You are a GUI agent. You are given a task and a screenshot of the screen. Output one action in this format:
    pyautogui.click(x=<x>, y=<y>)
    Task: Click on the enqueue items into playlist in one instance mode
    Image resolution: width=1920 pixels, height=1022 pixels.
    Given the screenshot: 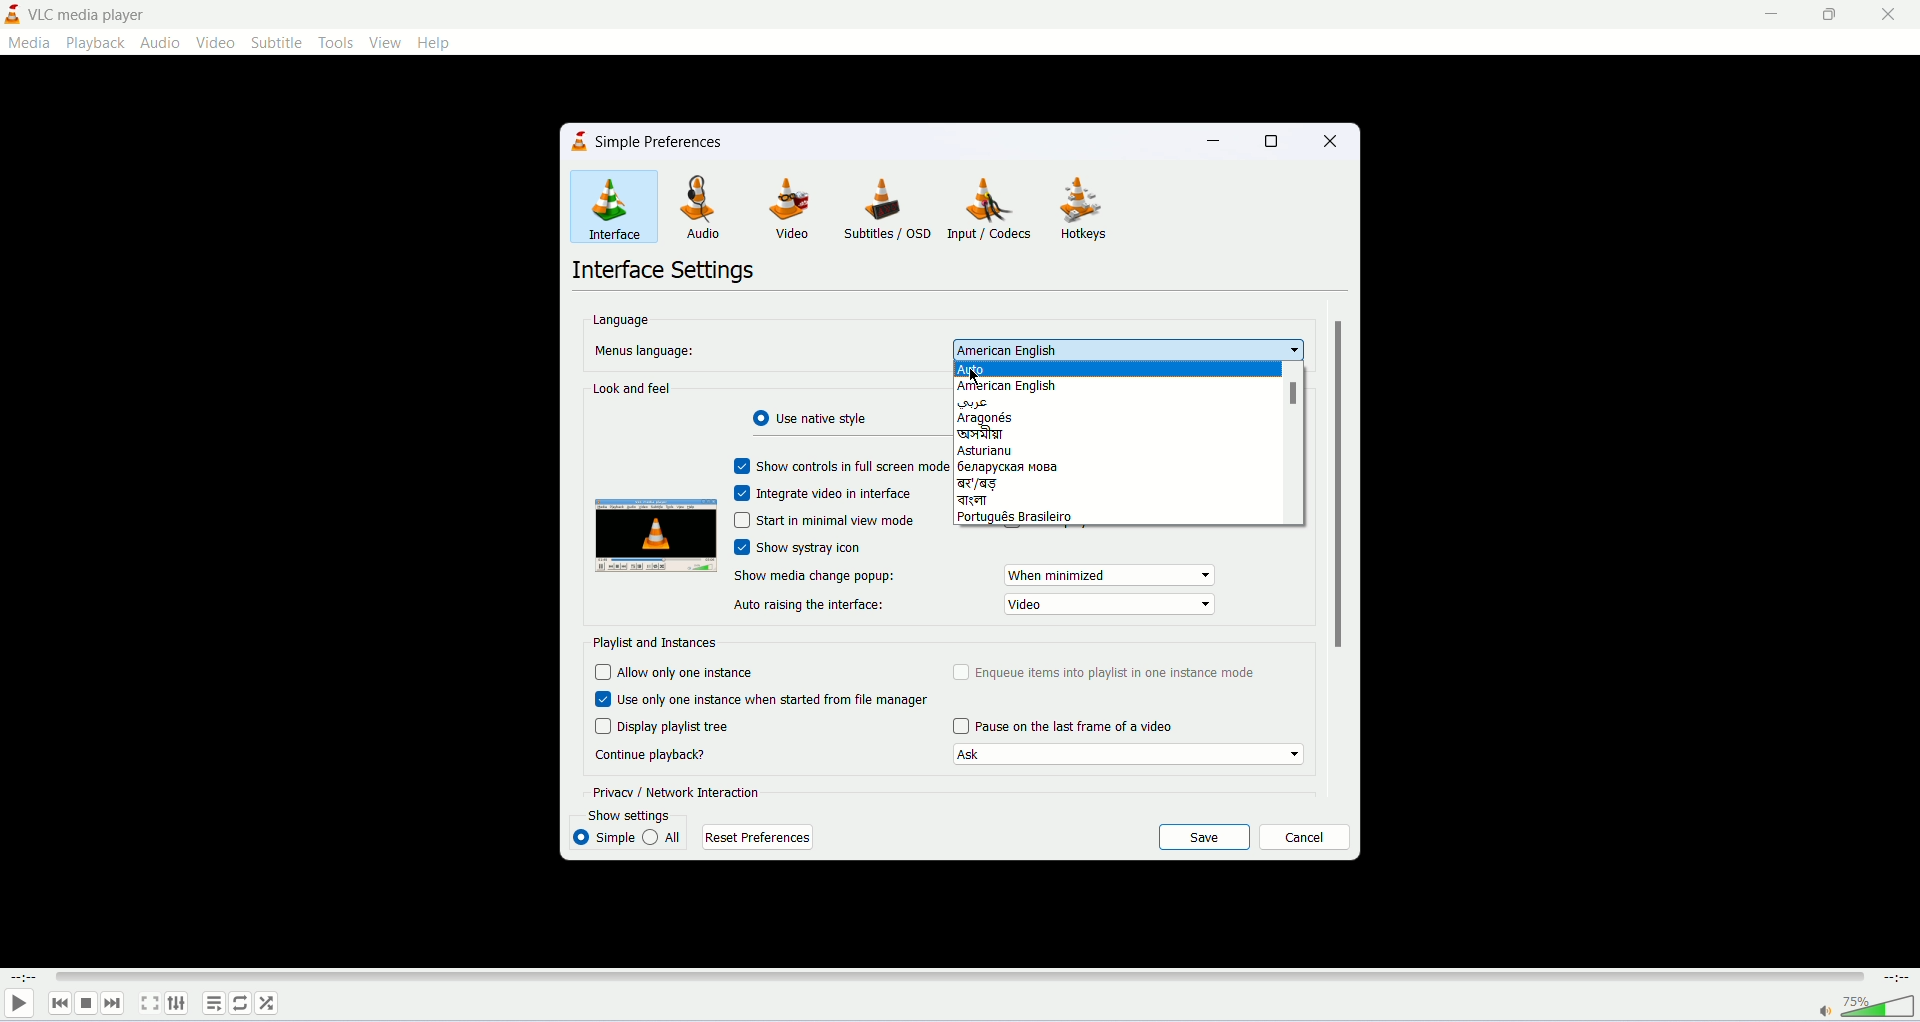 What is the action you would take?
    pyautogui.click(x=1106, y=671)
    